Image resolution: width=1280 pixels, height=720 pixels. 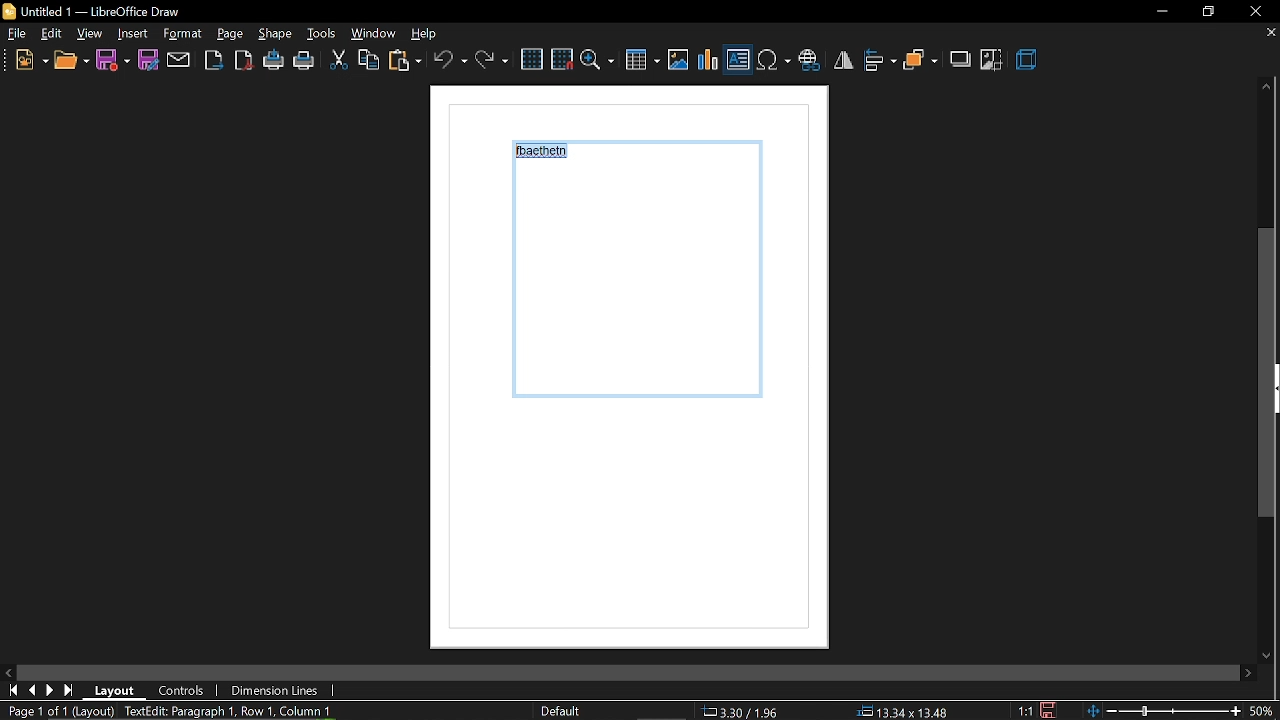 I want to click on MOve left, so click(x=8, y=671).